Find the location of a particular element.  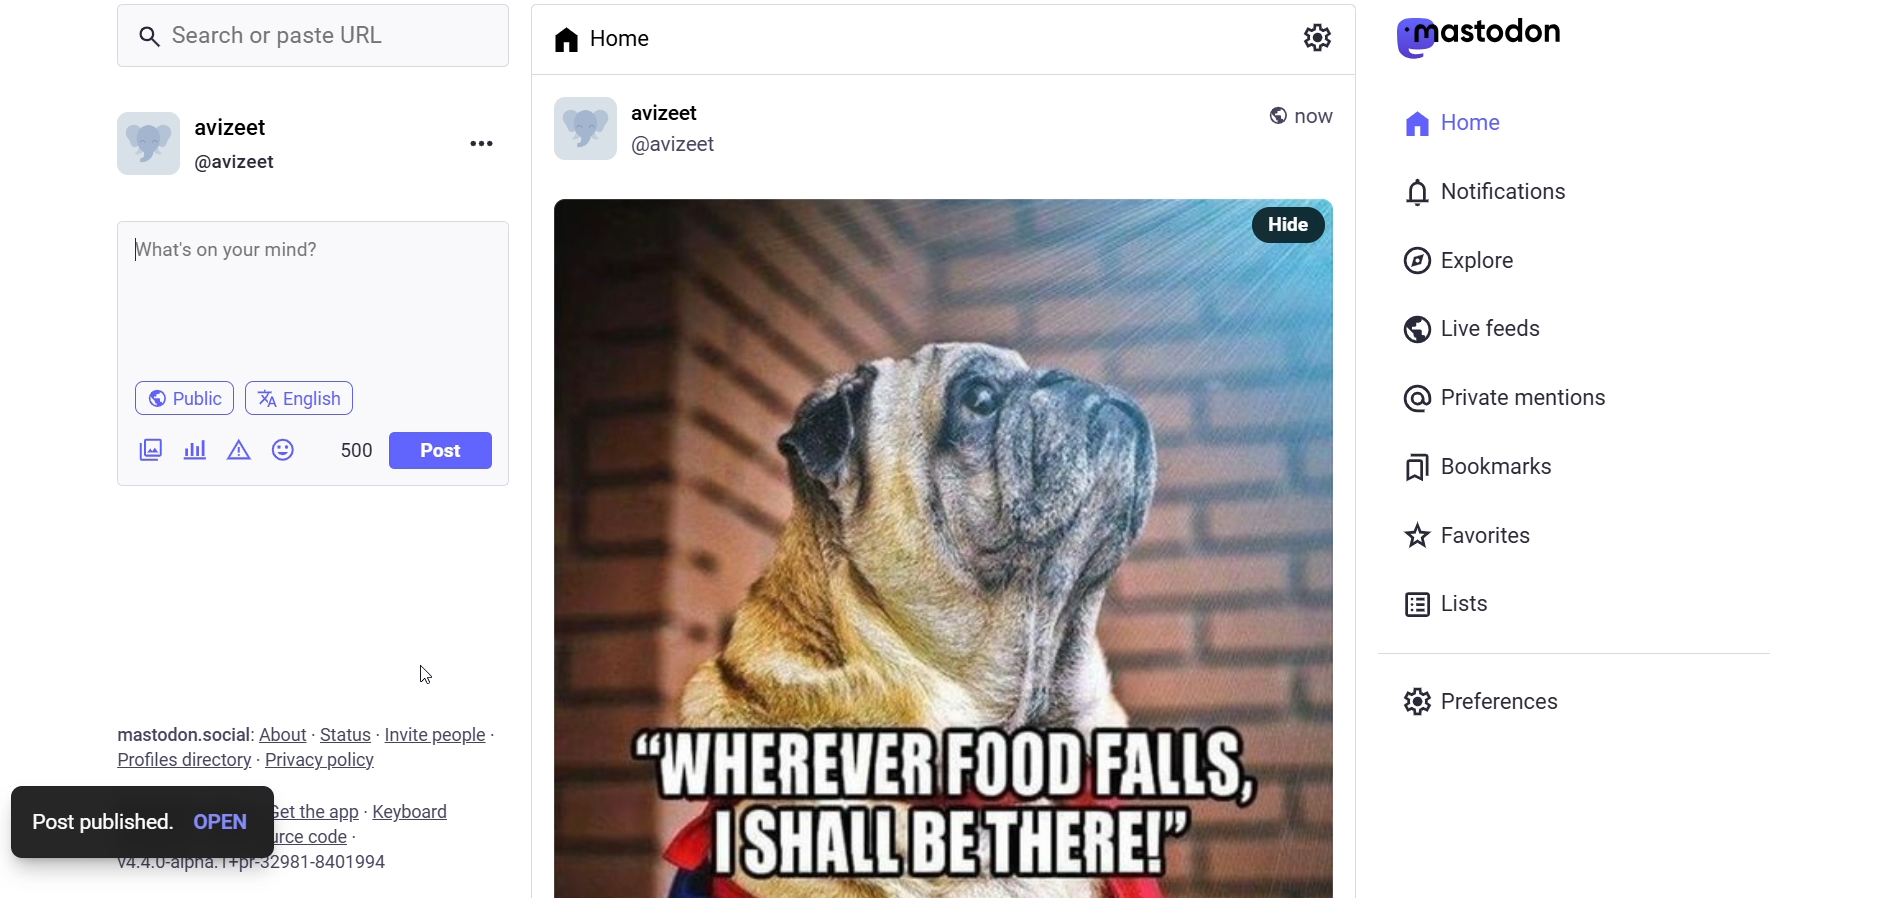

poll is located at coordinates (194, 452).